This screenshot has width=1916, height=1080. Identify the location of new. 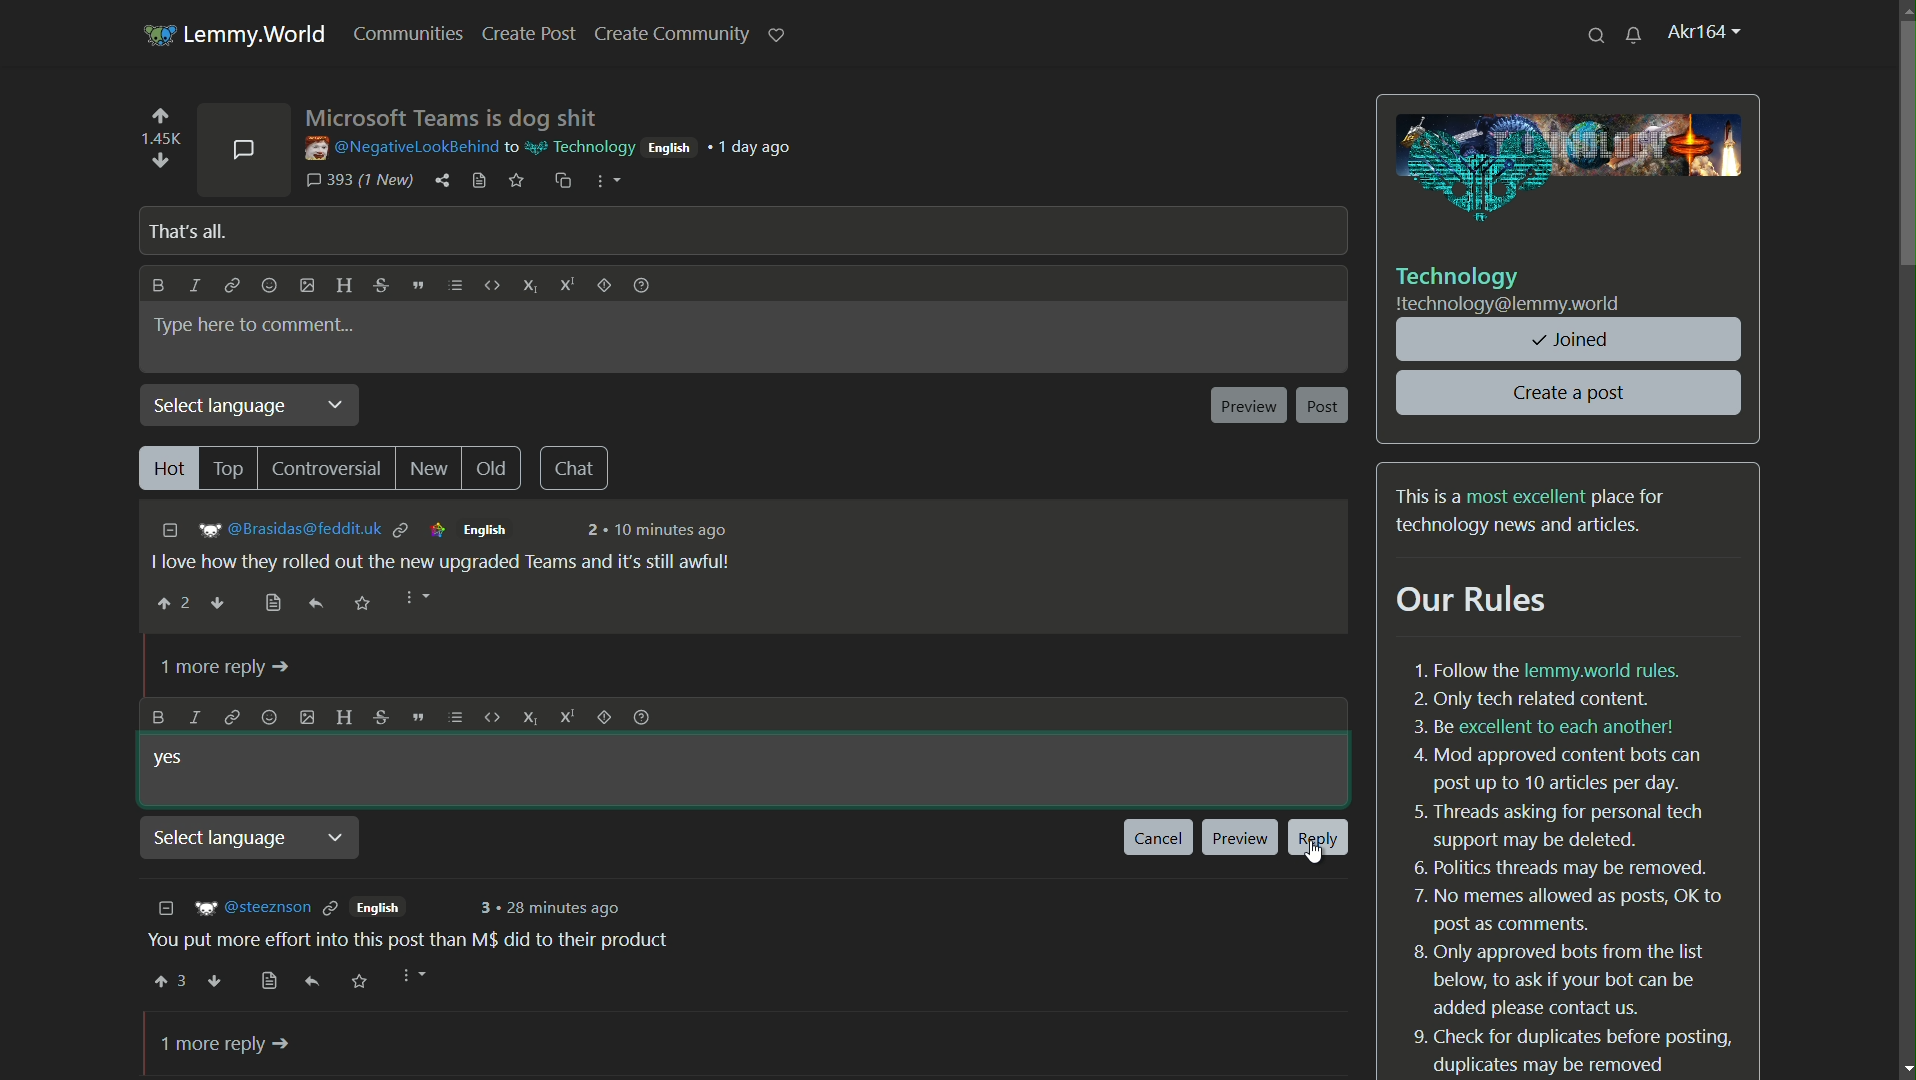
(431, 470).